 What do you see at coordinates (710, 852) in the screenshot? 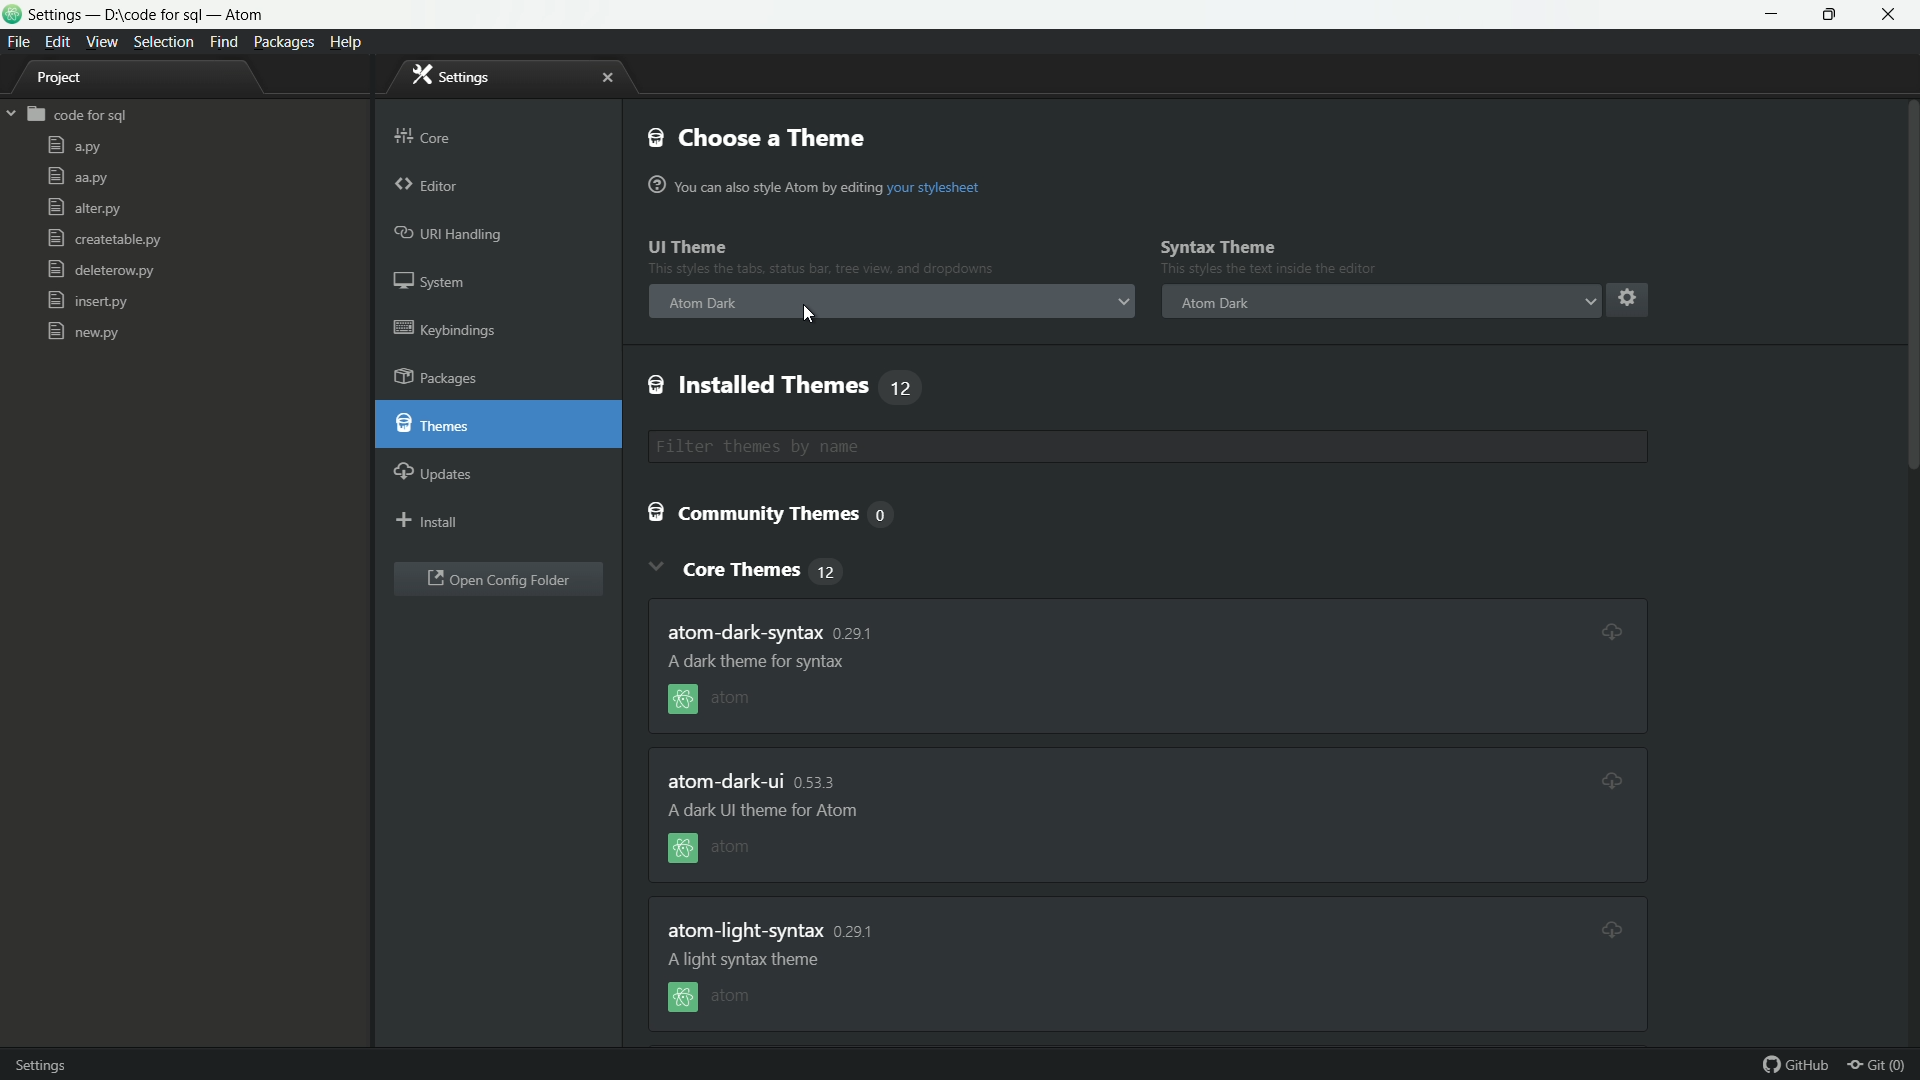
I see `atom` at bounding box center [710, 852].